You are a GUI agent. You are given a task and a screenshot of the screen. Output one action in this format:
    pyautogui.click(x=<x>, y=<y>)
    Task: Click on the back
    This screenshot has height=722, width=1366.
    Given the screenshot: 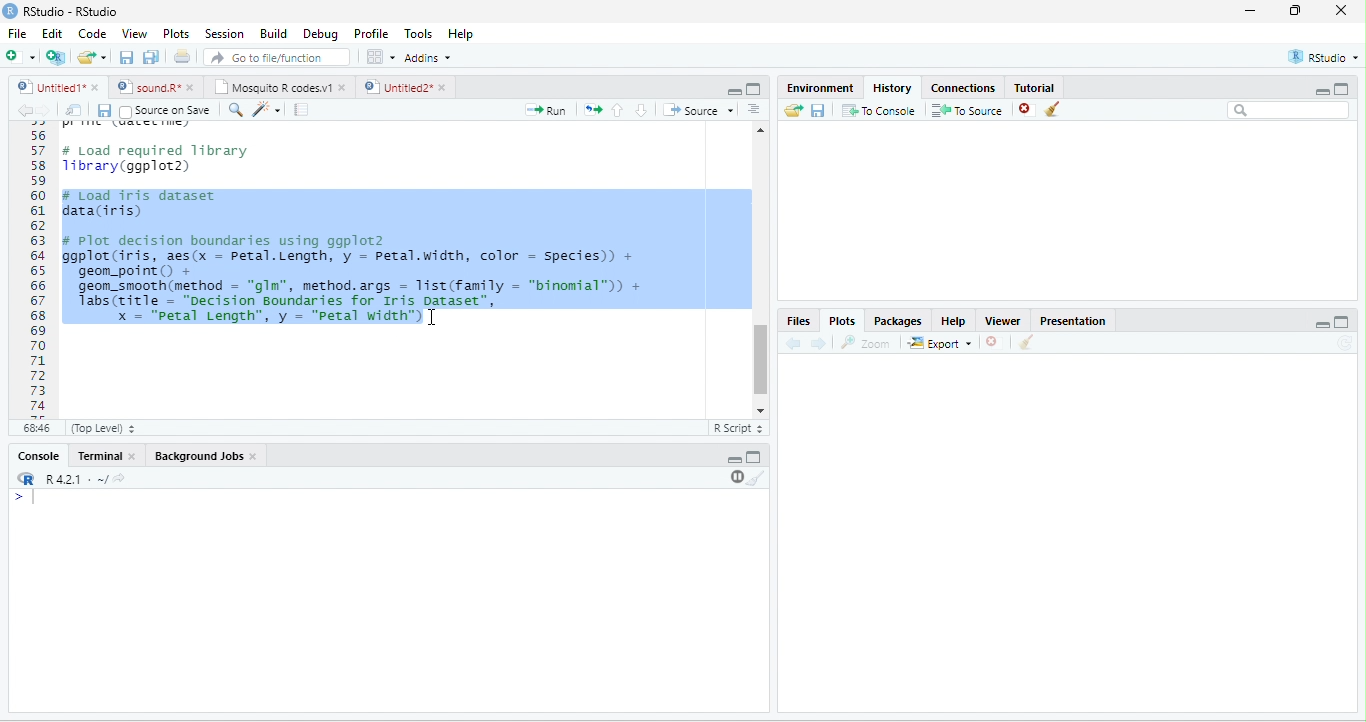 What is the action you would take?
    pyautogui.click(x=792, y=344)
    